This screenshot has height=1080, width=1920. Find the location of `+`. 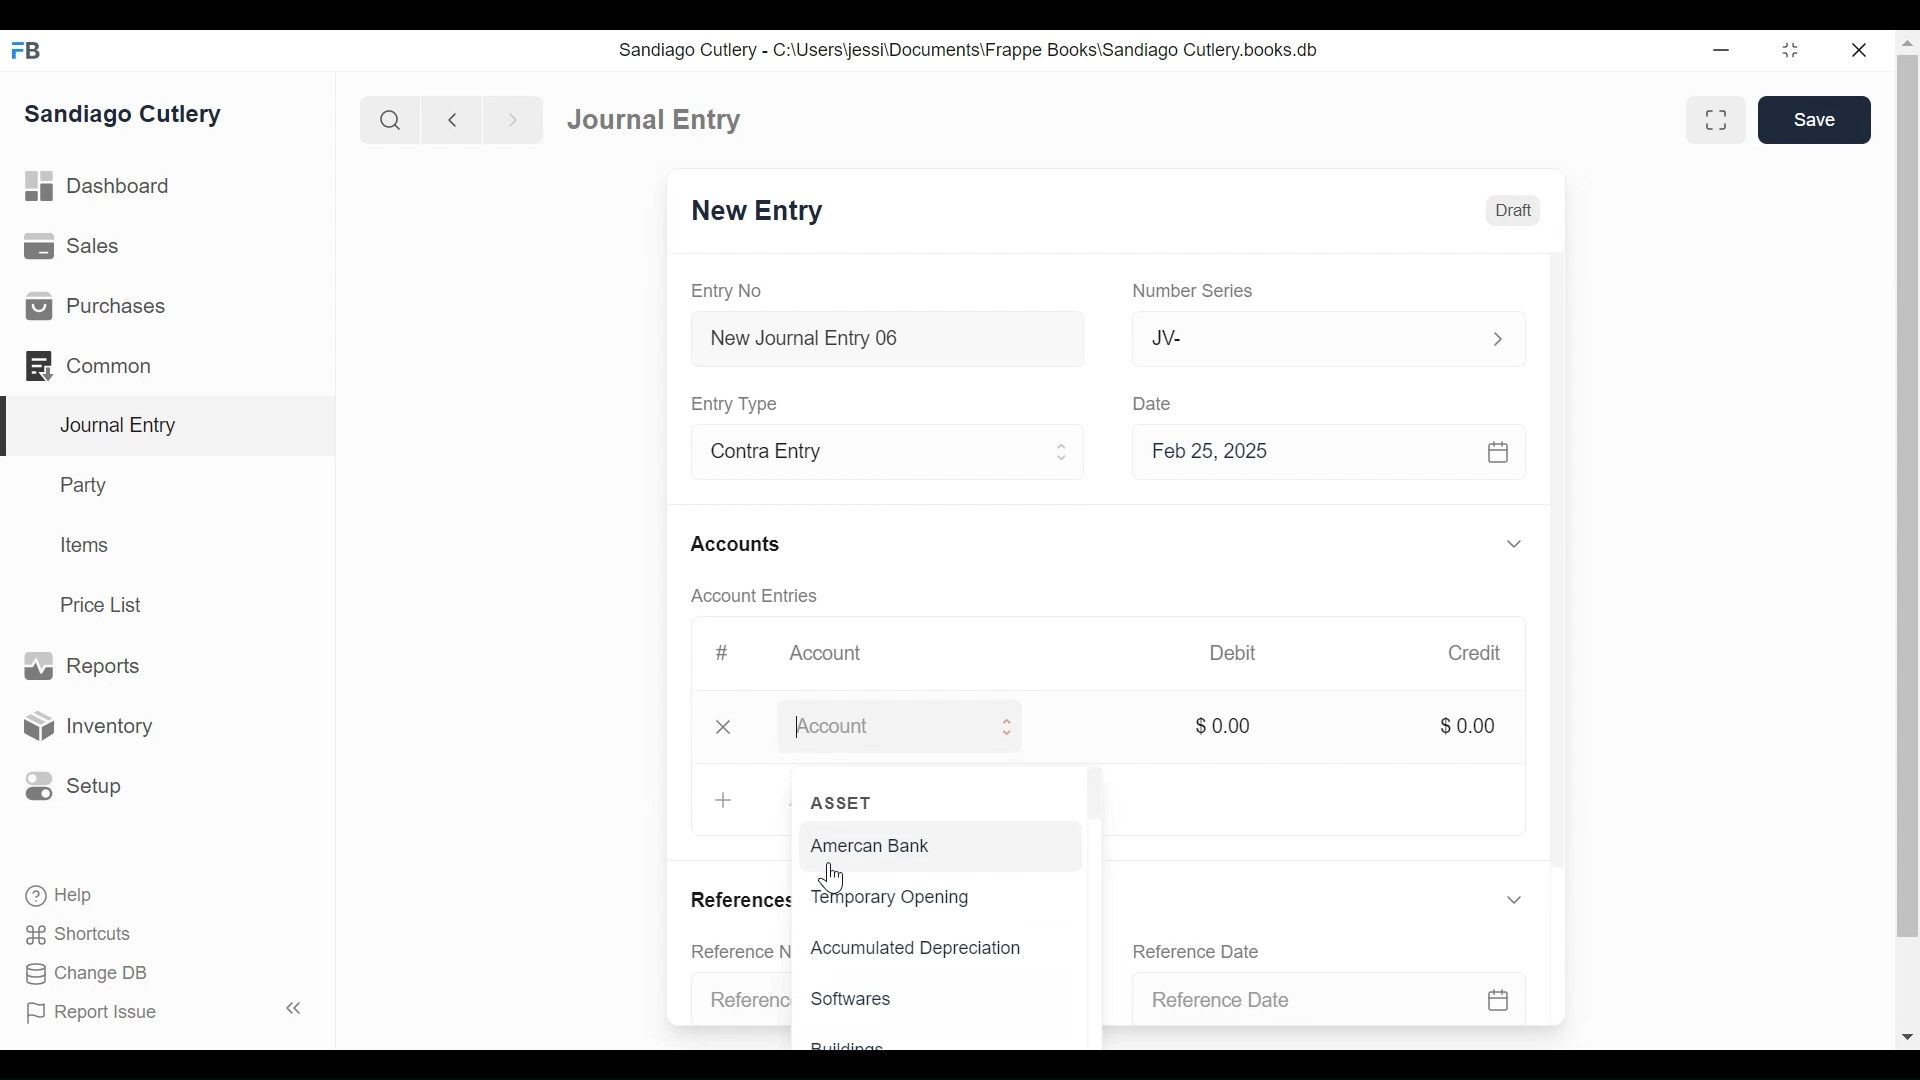

+ is located at coordinates (726, 800).